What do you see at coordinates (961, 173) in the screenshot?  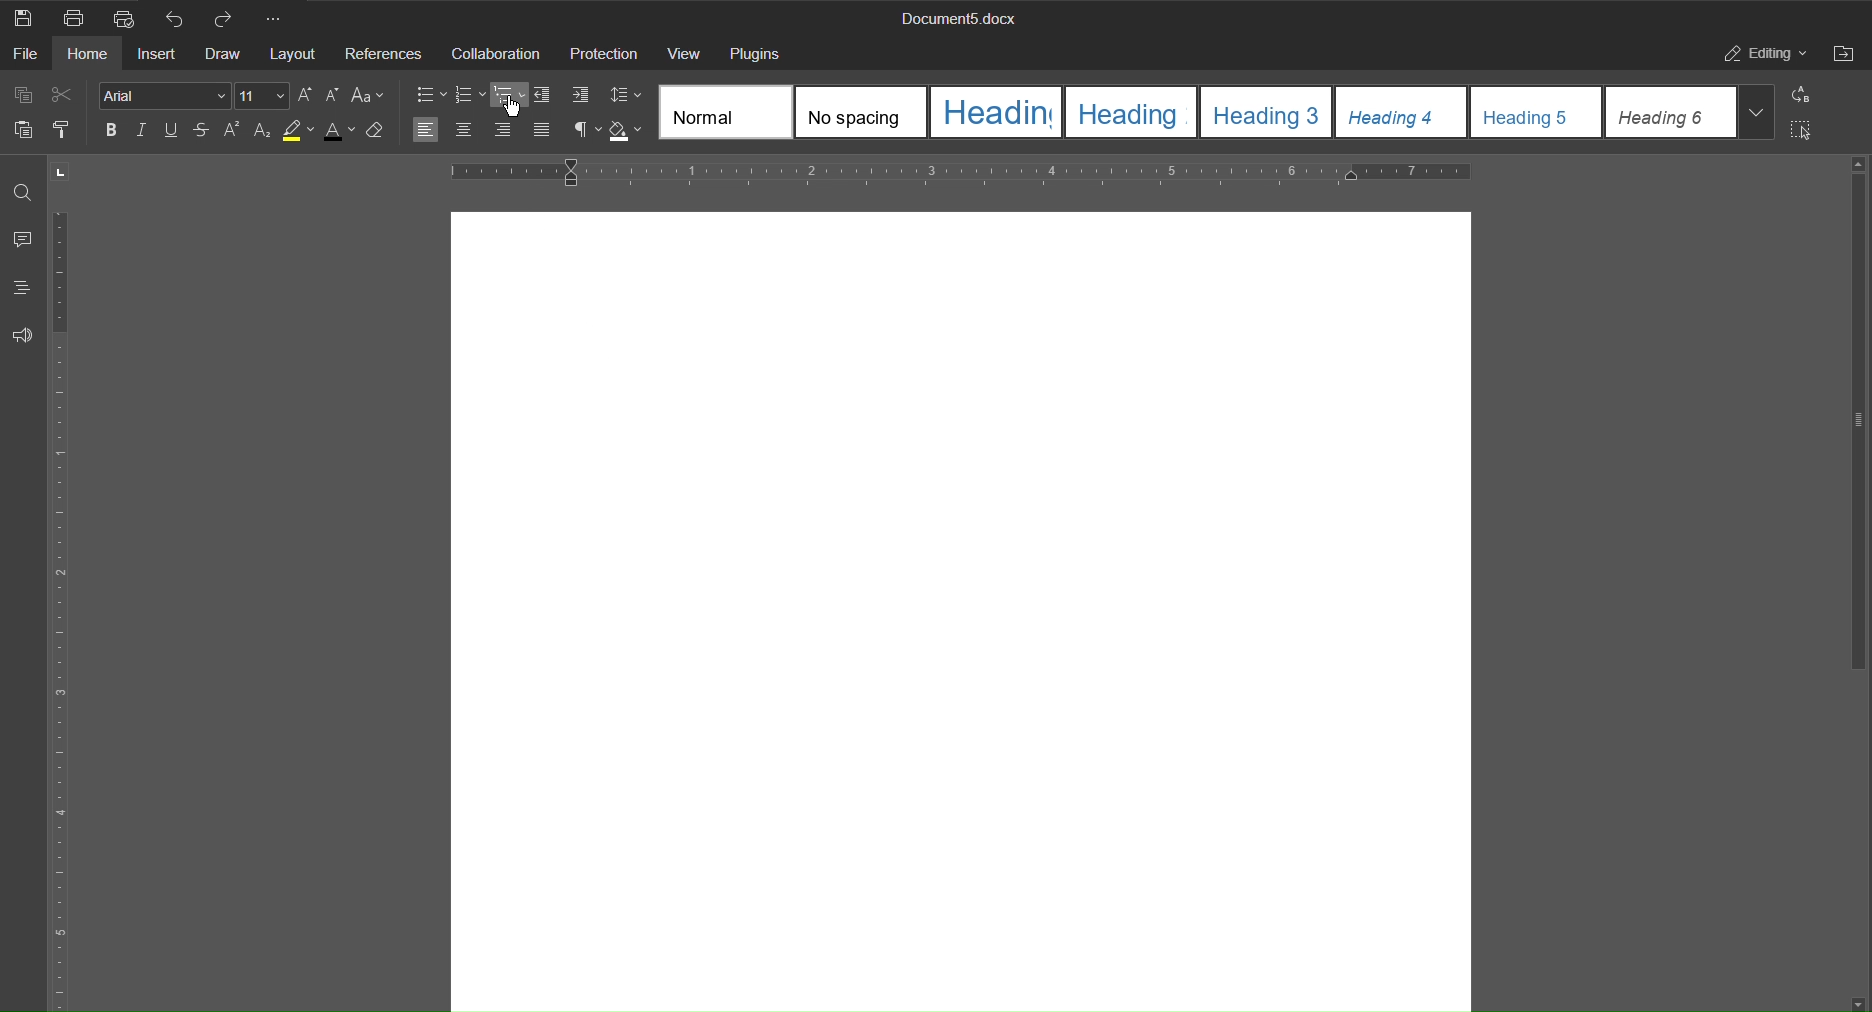 I see `Horizontal Ruler` at bounding box center [961, 173].